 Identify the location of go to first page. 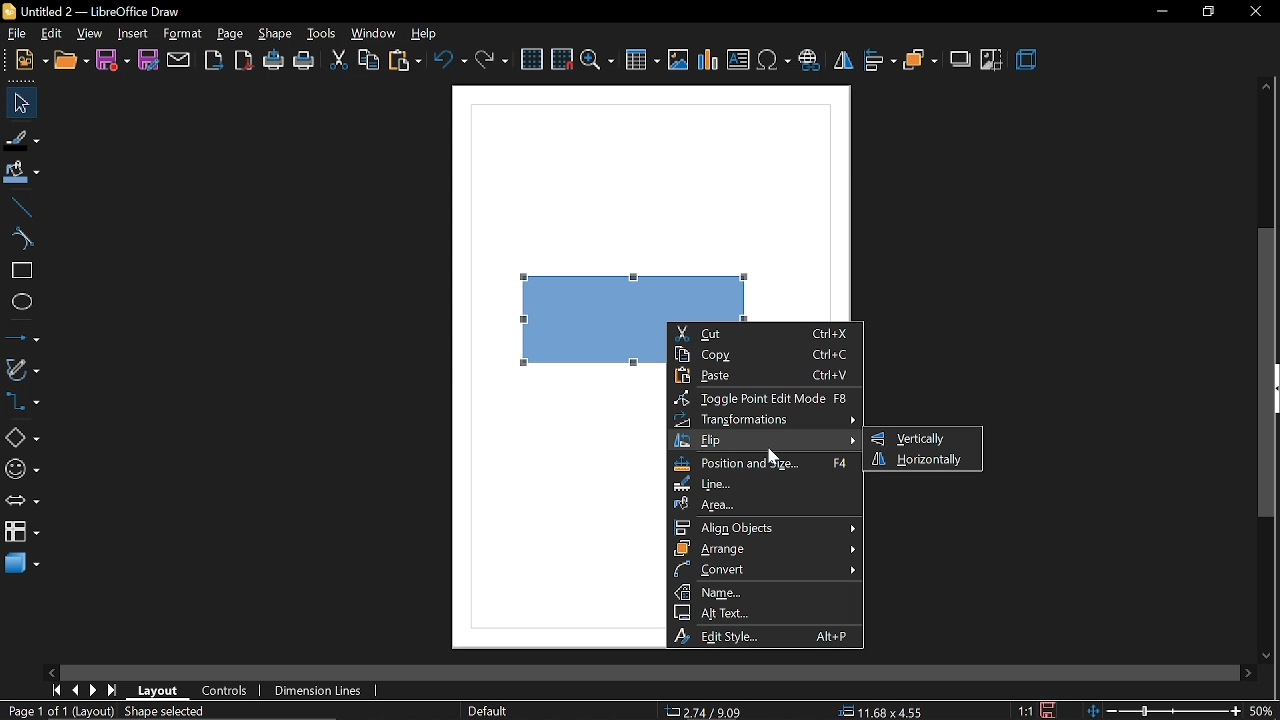
(55, 691).